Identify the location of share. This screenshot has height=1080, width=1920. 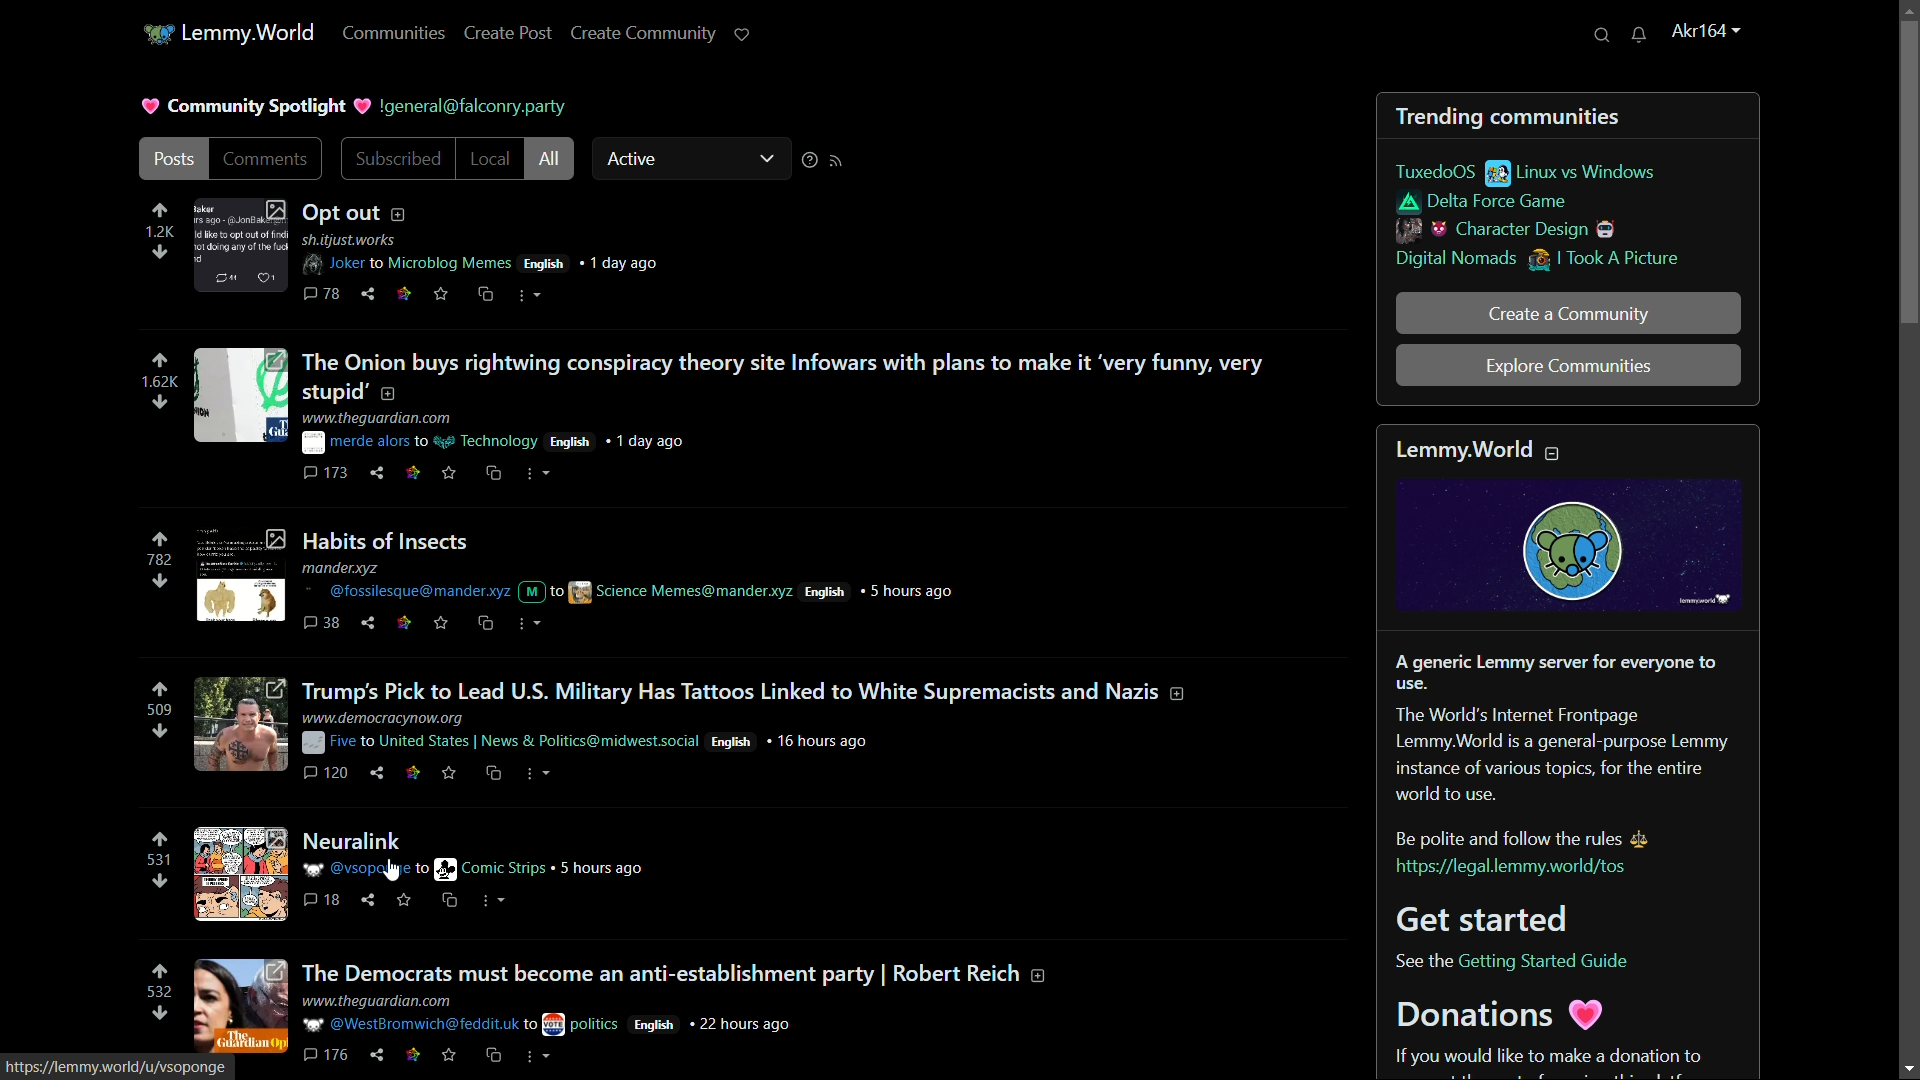
(368, 623).